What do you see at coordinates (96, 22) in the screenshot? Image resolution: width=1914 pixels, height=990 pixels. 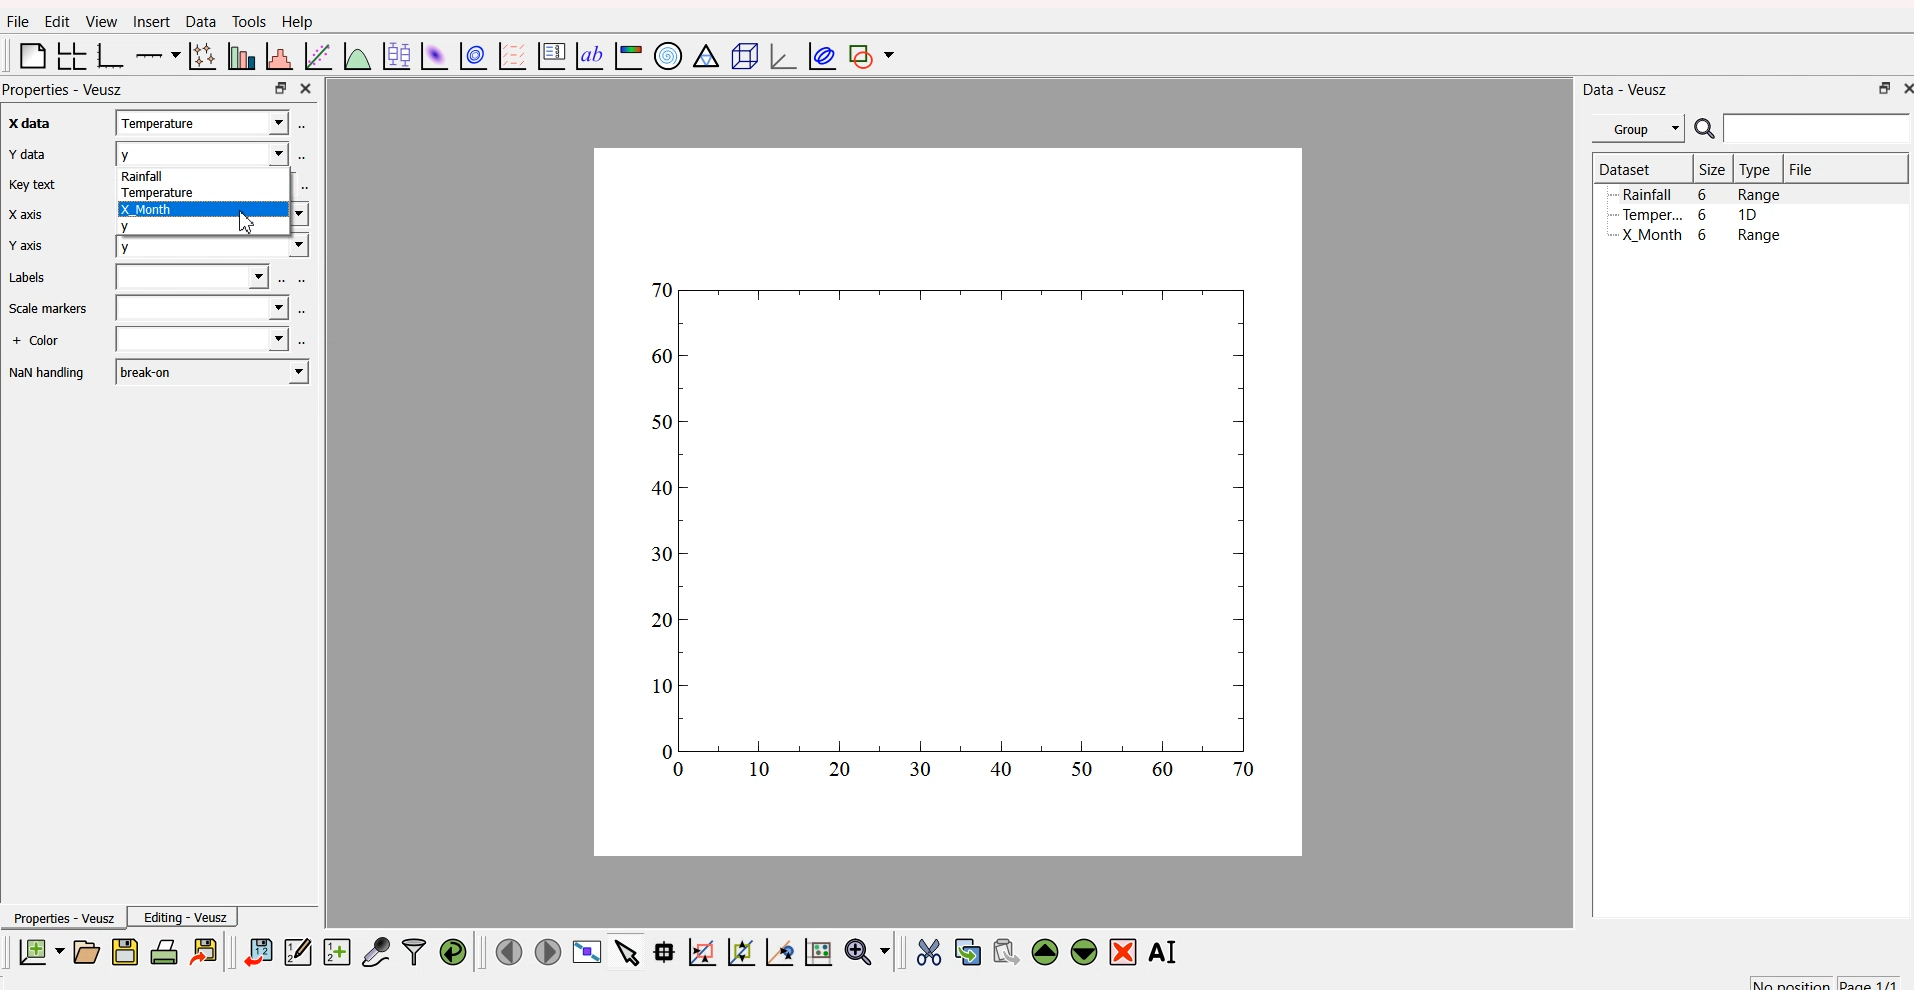 I see `View` at bounding box center [96, 22].